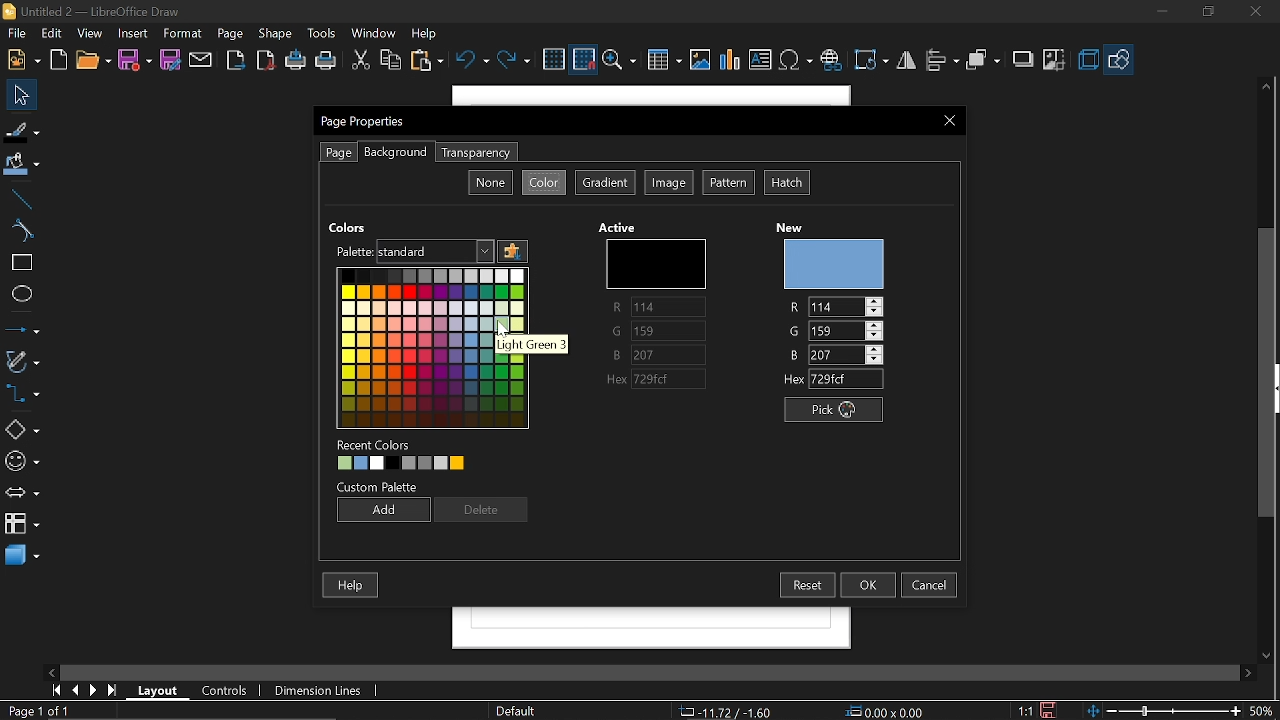 The height and width of the screenshot is (720, 1280). I want to click on Custom Palette, so click(380, 487).